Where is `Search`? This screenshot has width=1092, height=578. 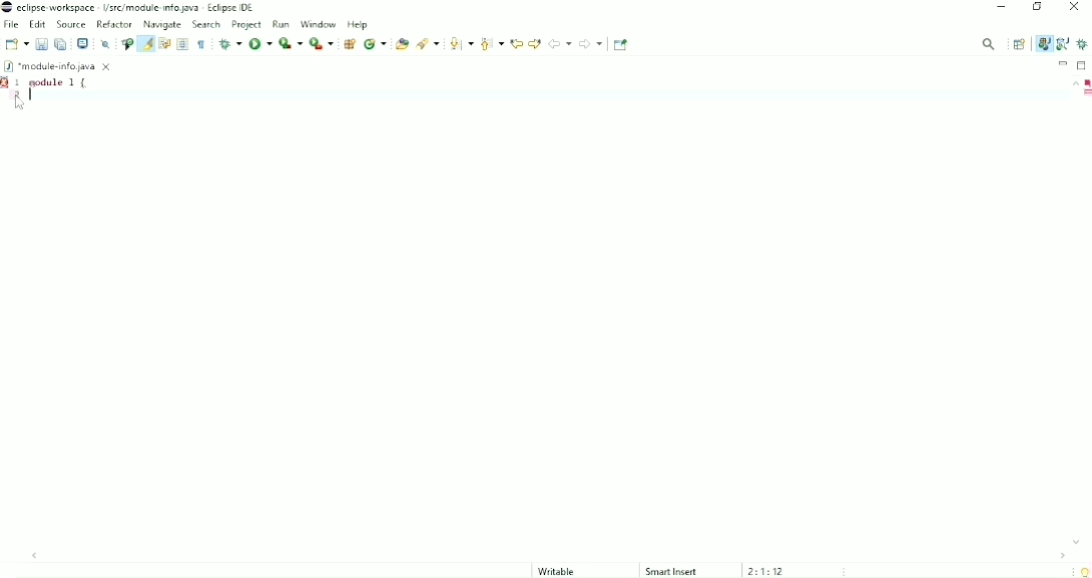
Search is located at coordinates (428, 44).